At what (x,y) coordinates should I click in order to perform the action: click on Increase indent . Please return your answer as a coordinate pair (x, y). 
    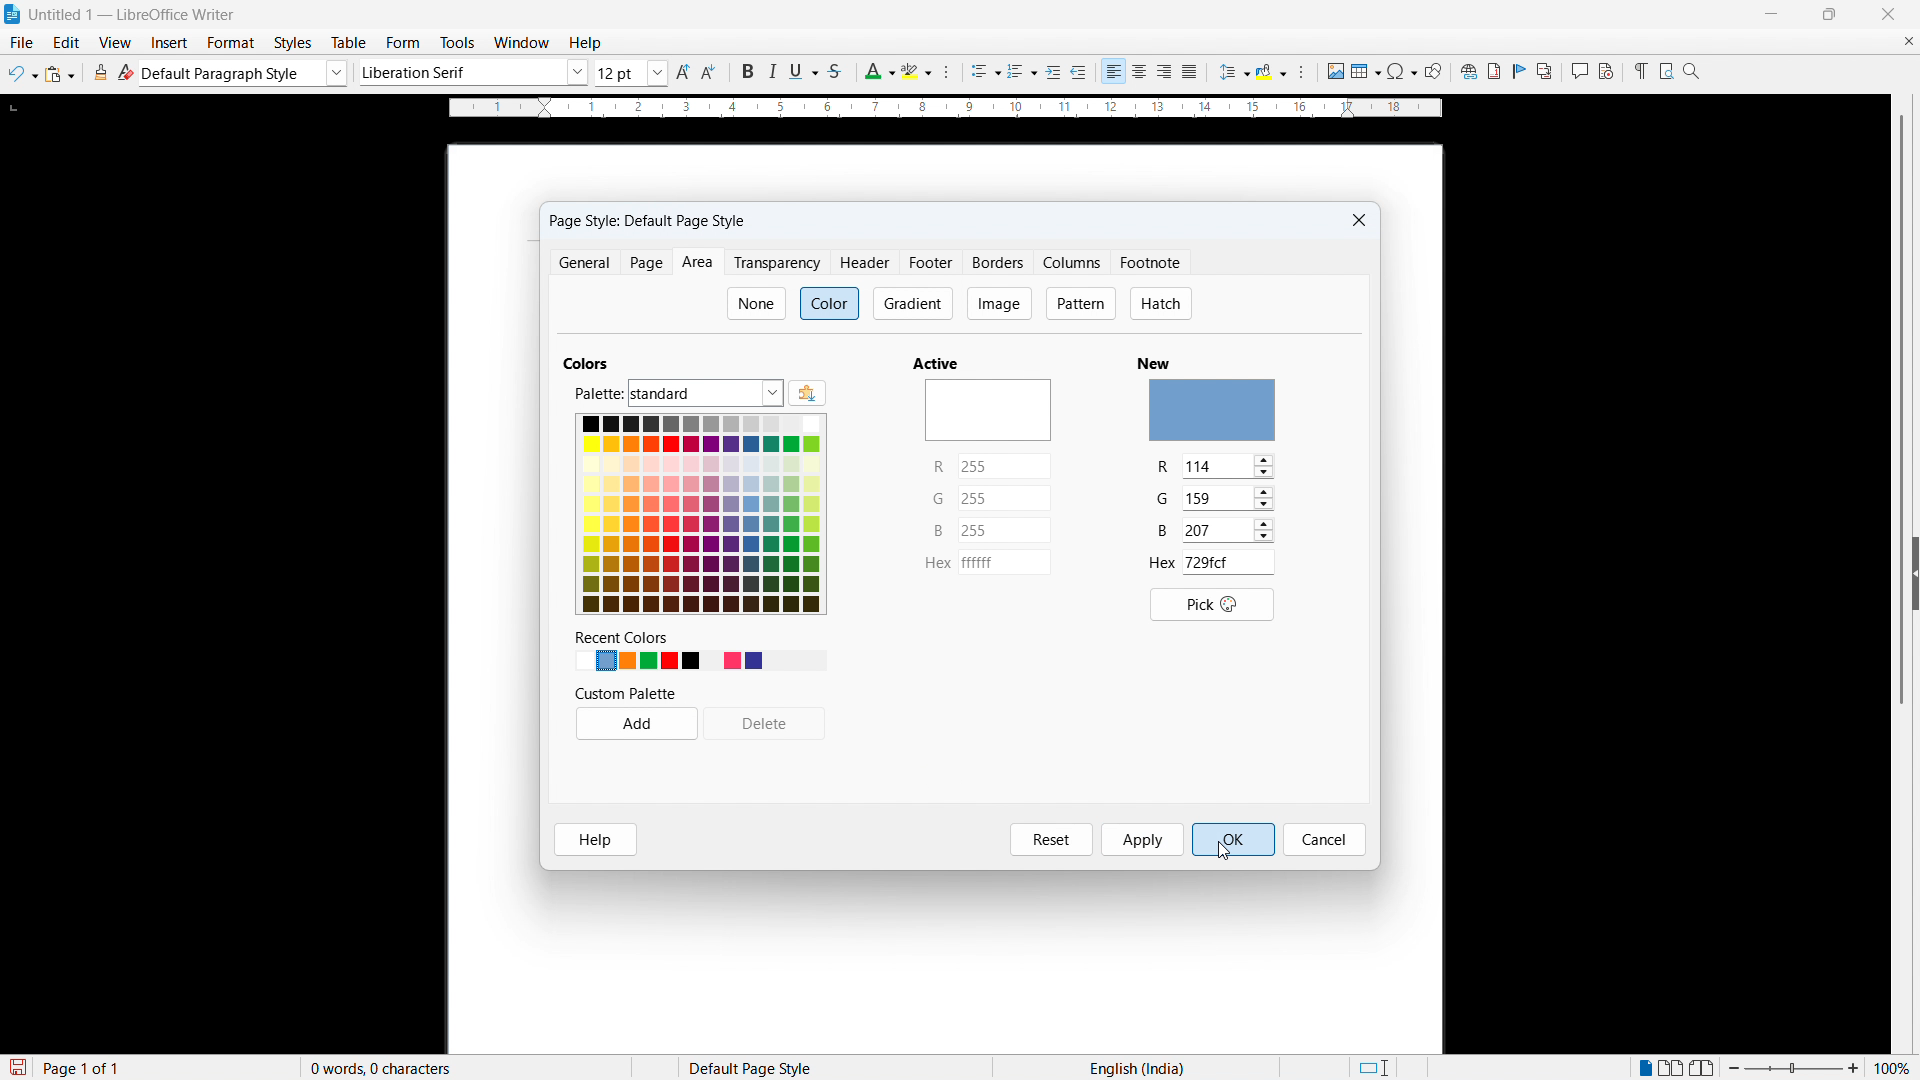
    Looking at the image, I should click on (1054, 73).